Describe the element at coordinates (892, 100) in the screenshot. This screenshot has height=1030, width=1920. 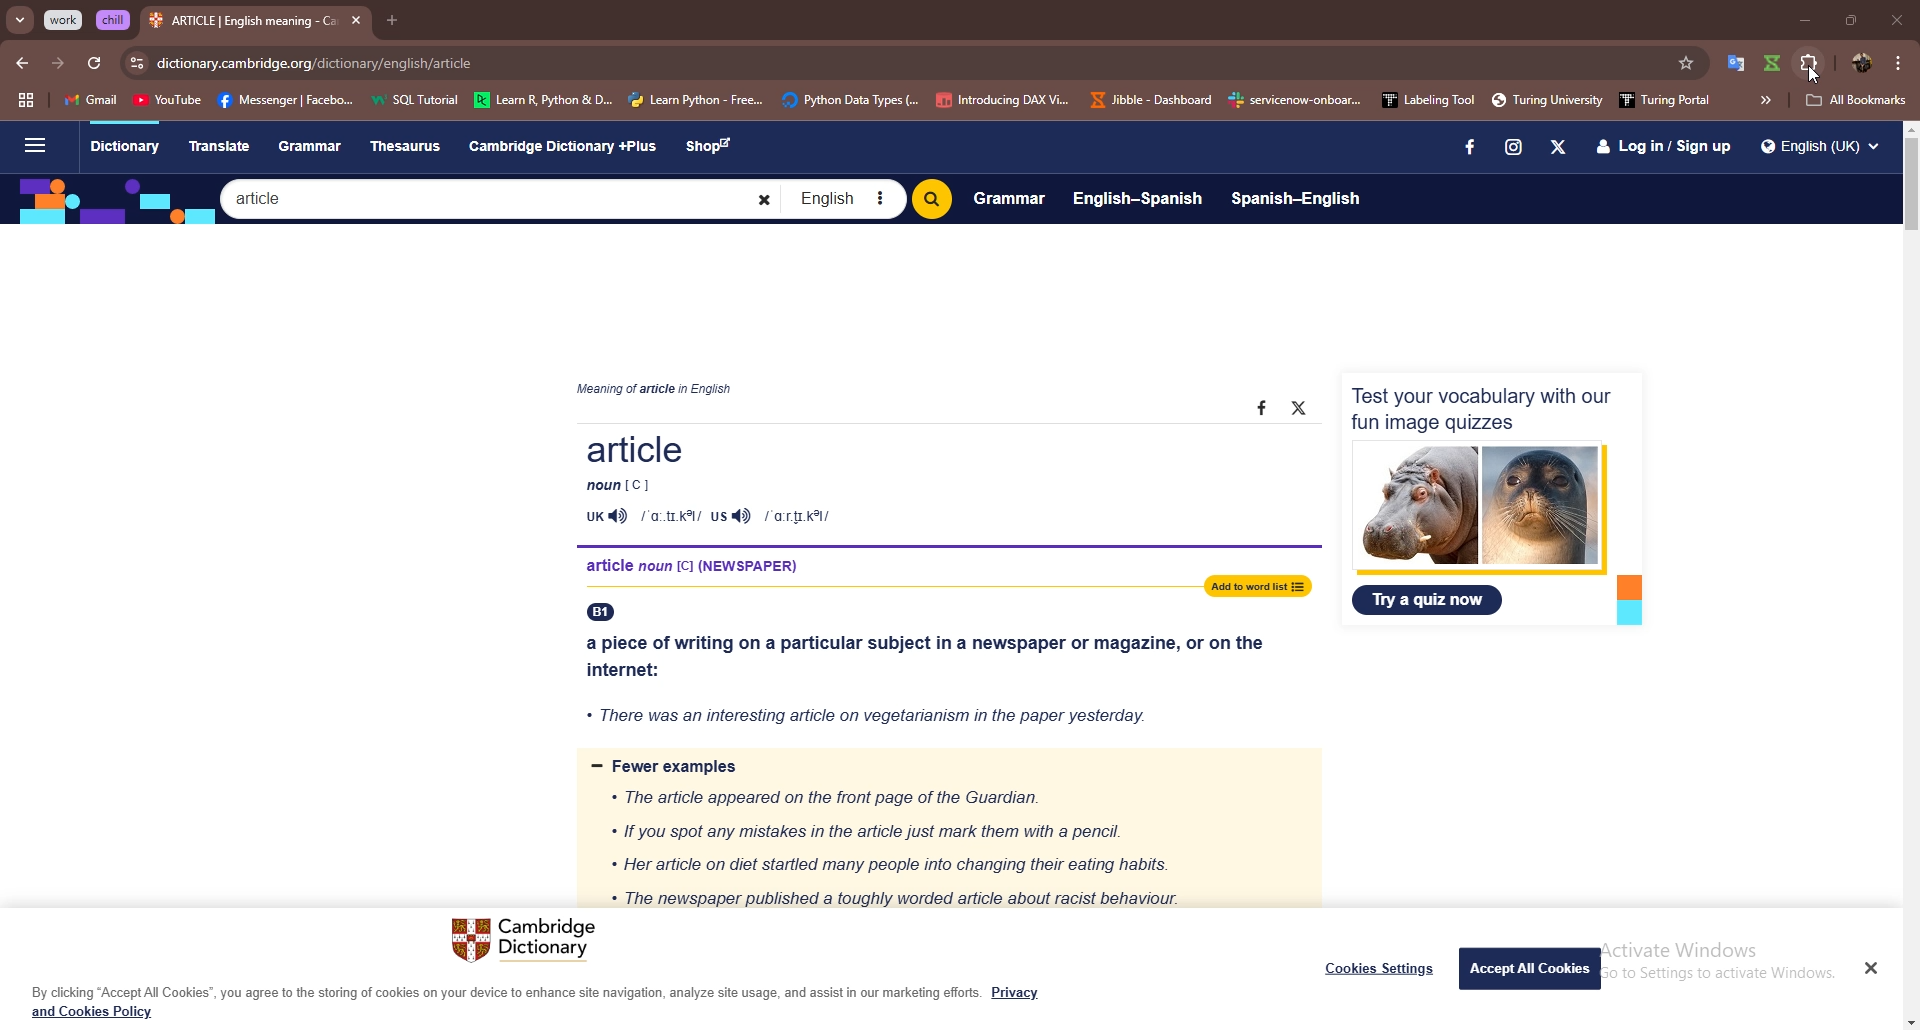
I see `bookmarks bar` at that location.